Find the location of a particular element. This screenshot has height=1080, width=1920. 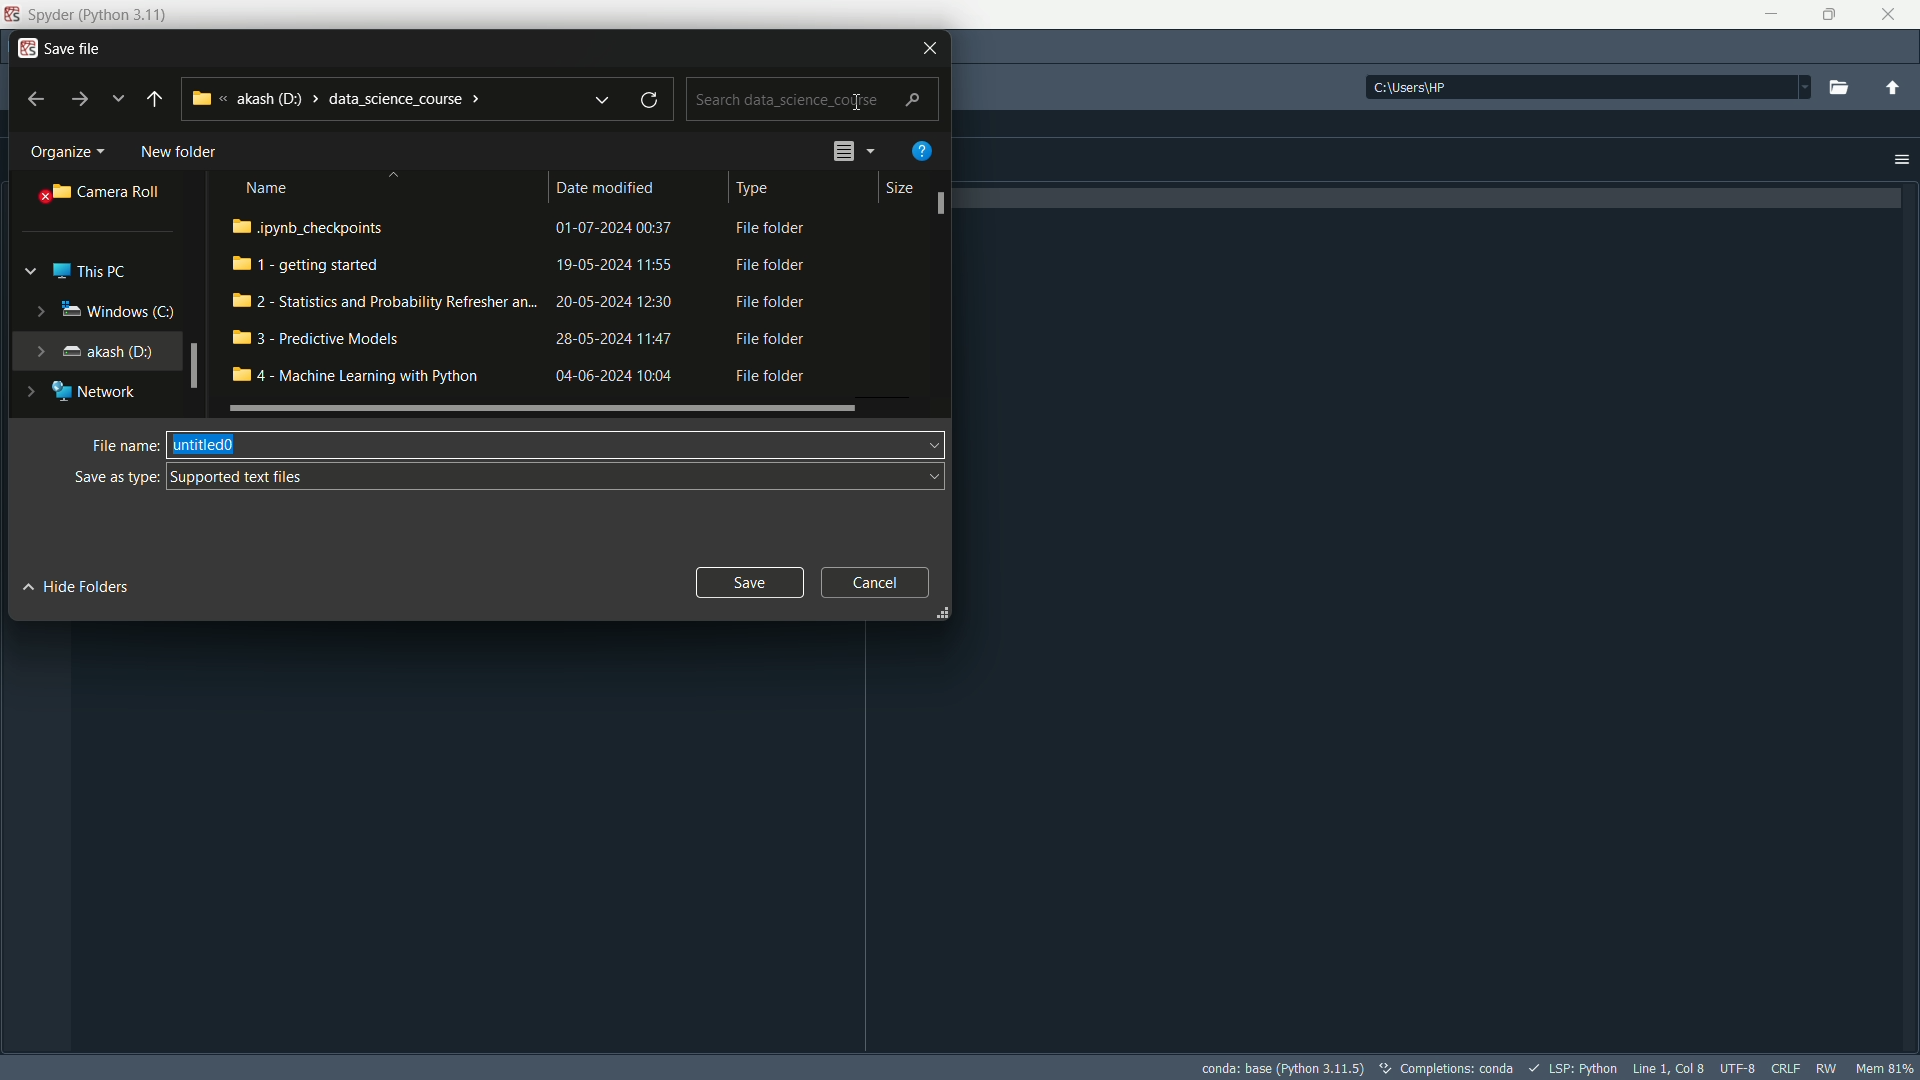

Extend is located at coordinates (35, 390).